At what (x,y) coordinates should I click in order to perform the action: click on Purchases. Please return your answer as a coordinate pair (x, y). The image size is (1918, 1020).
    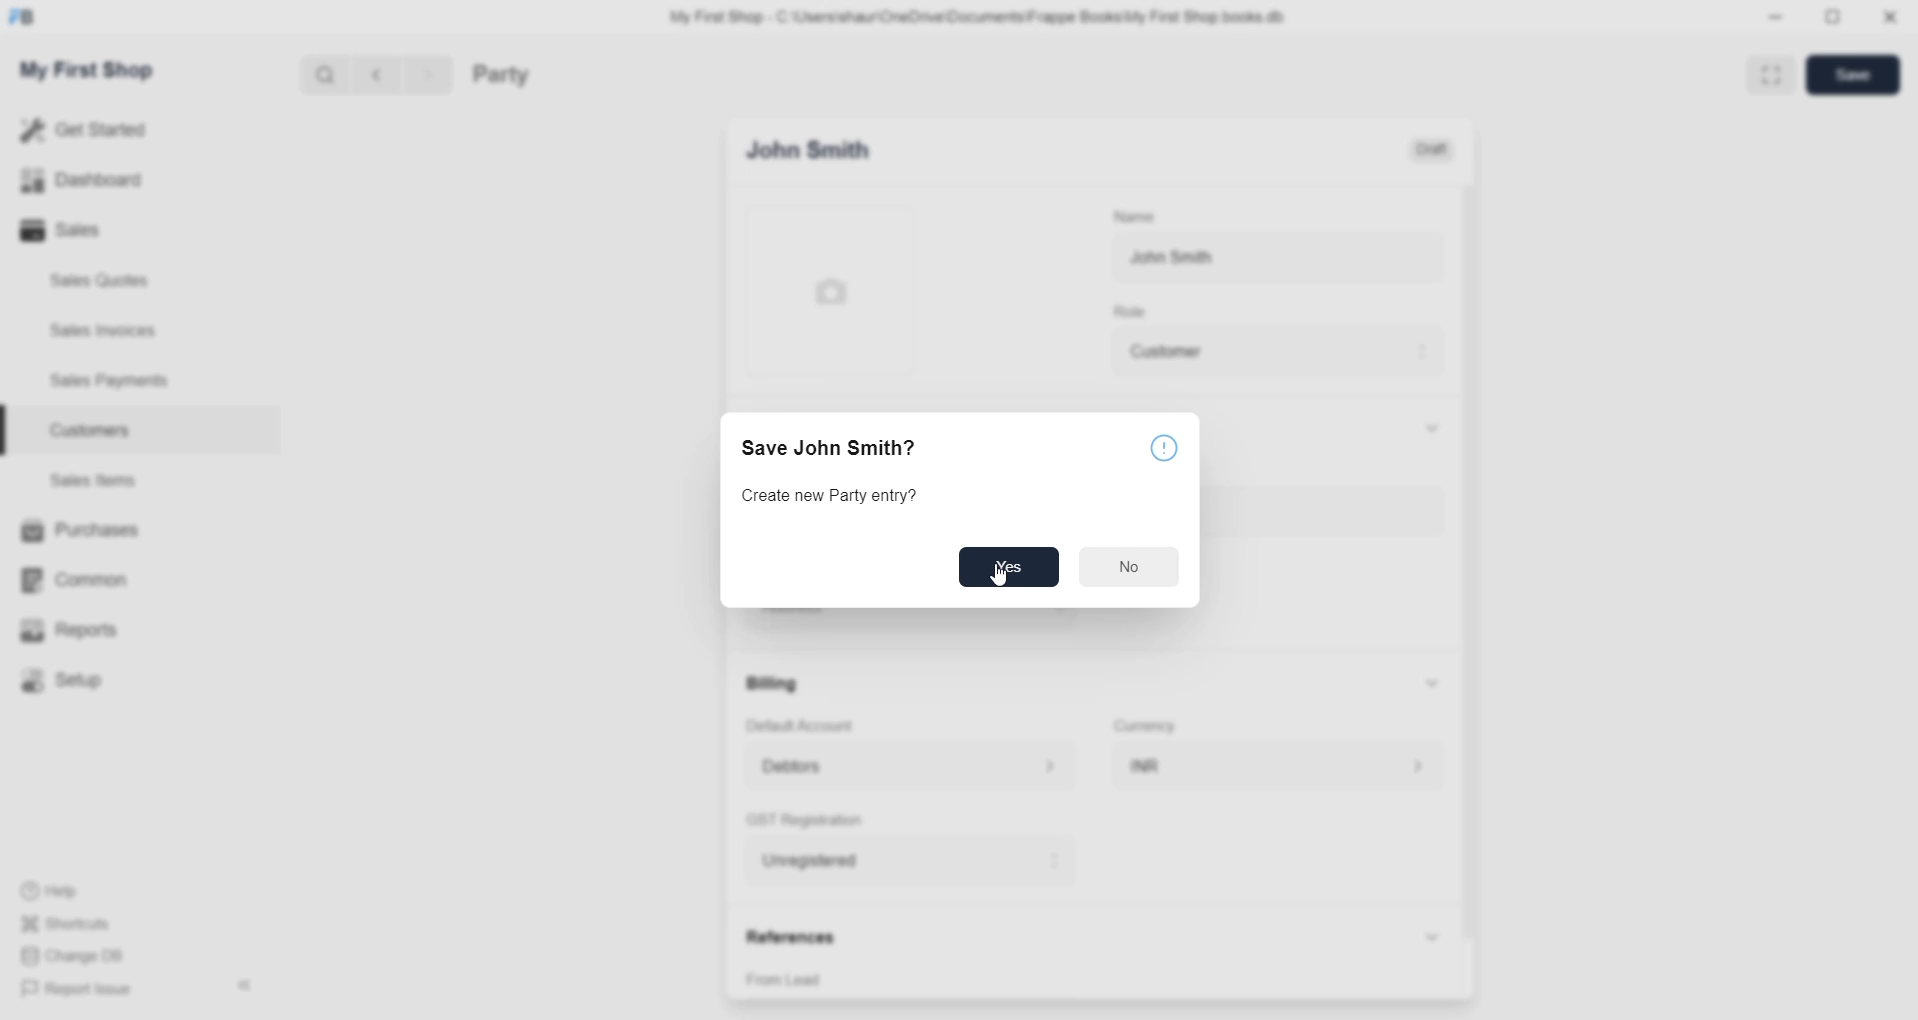
    Looking at the image, I should click on (81, 530).